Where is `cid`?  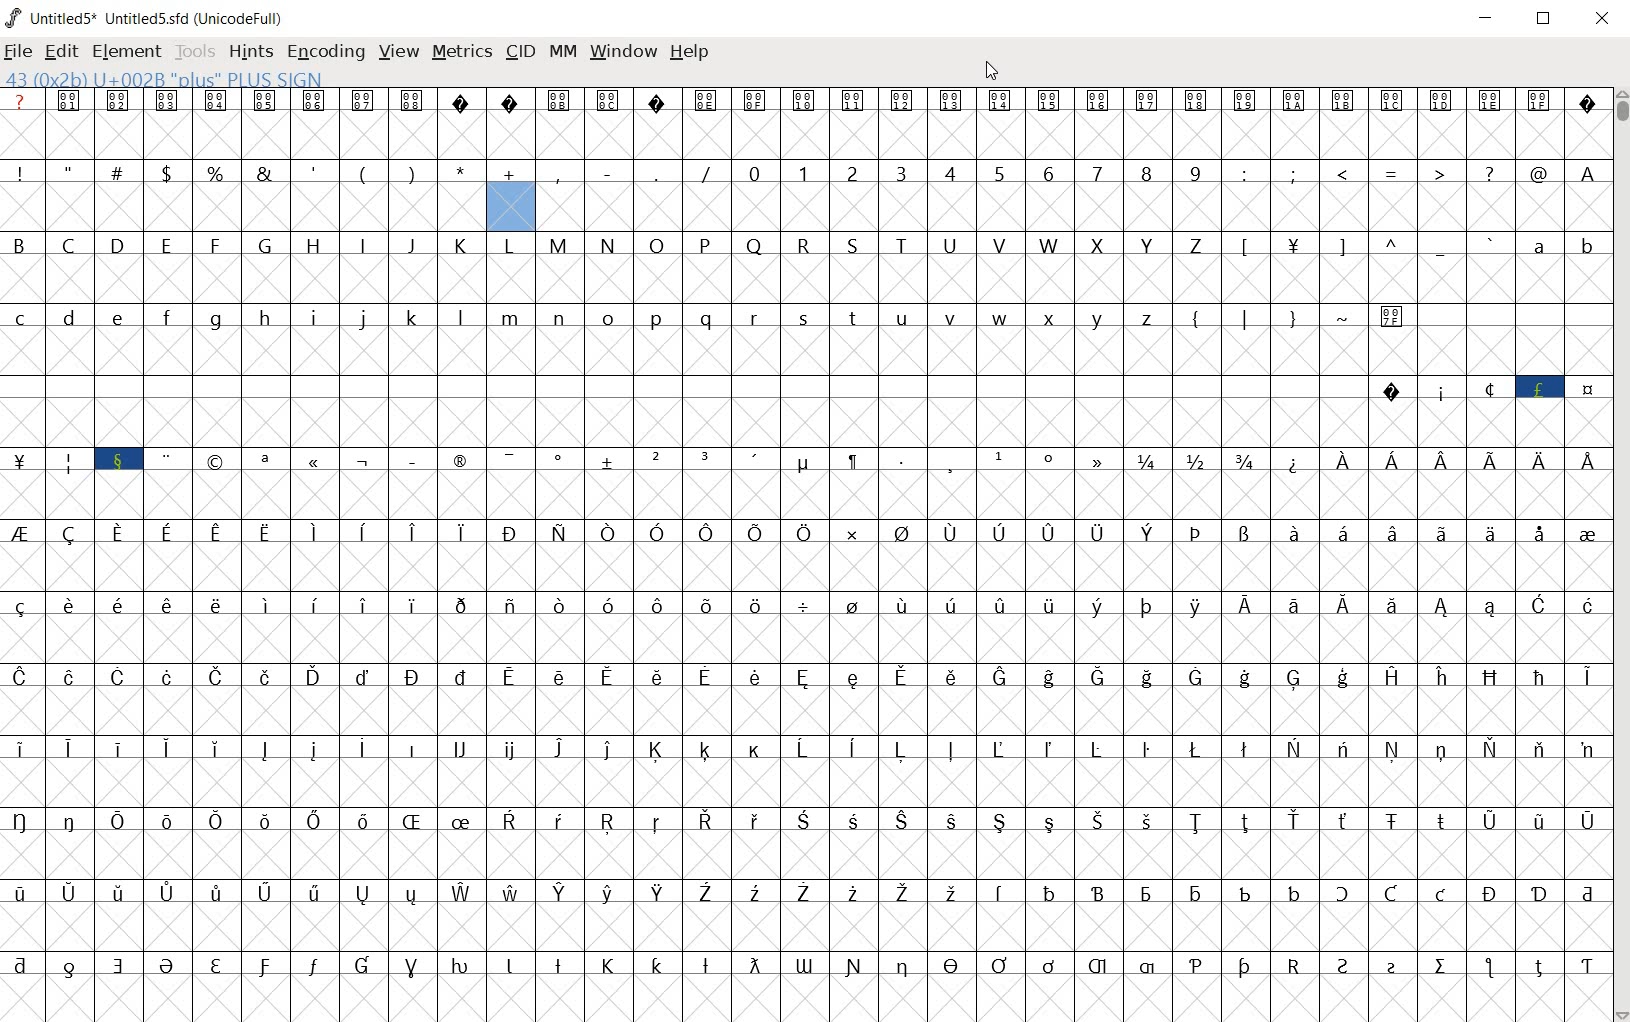
cid is located at coordinates (520, 49).